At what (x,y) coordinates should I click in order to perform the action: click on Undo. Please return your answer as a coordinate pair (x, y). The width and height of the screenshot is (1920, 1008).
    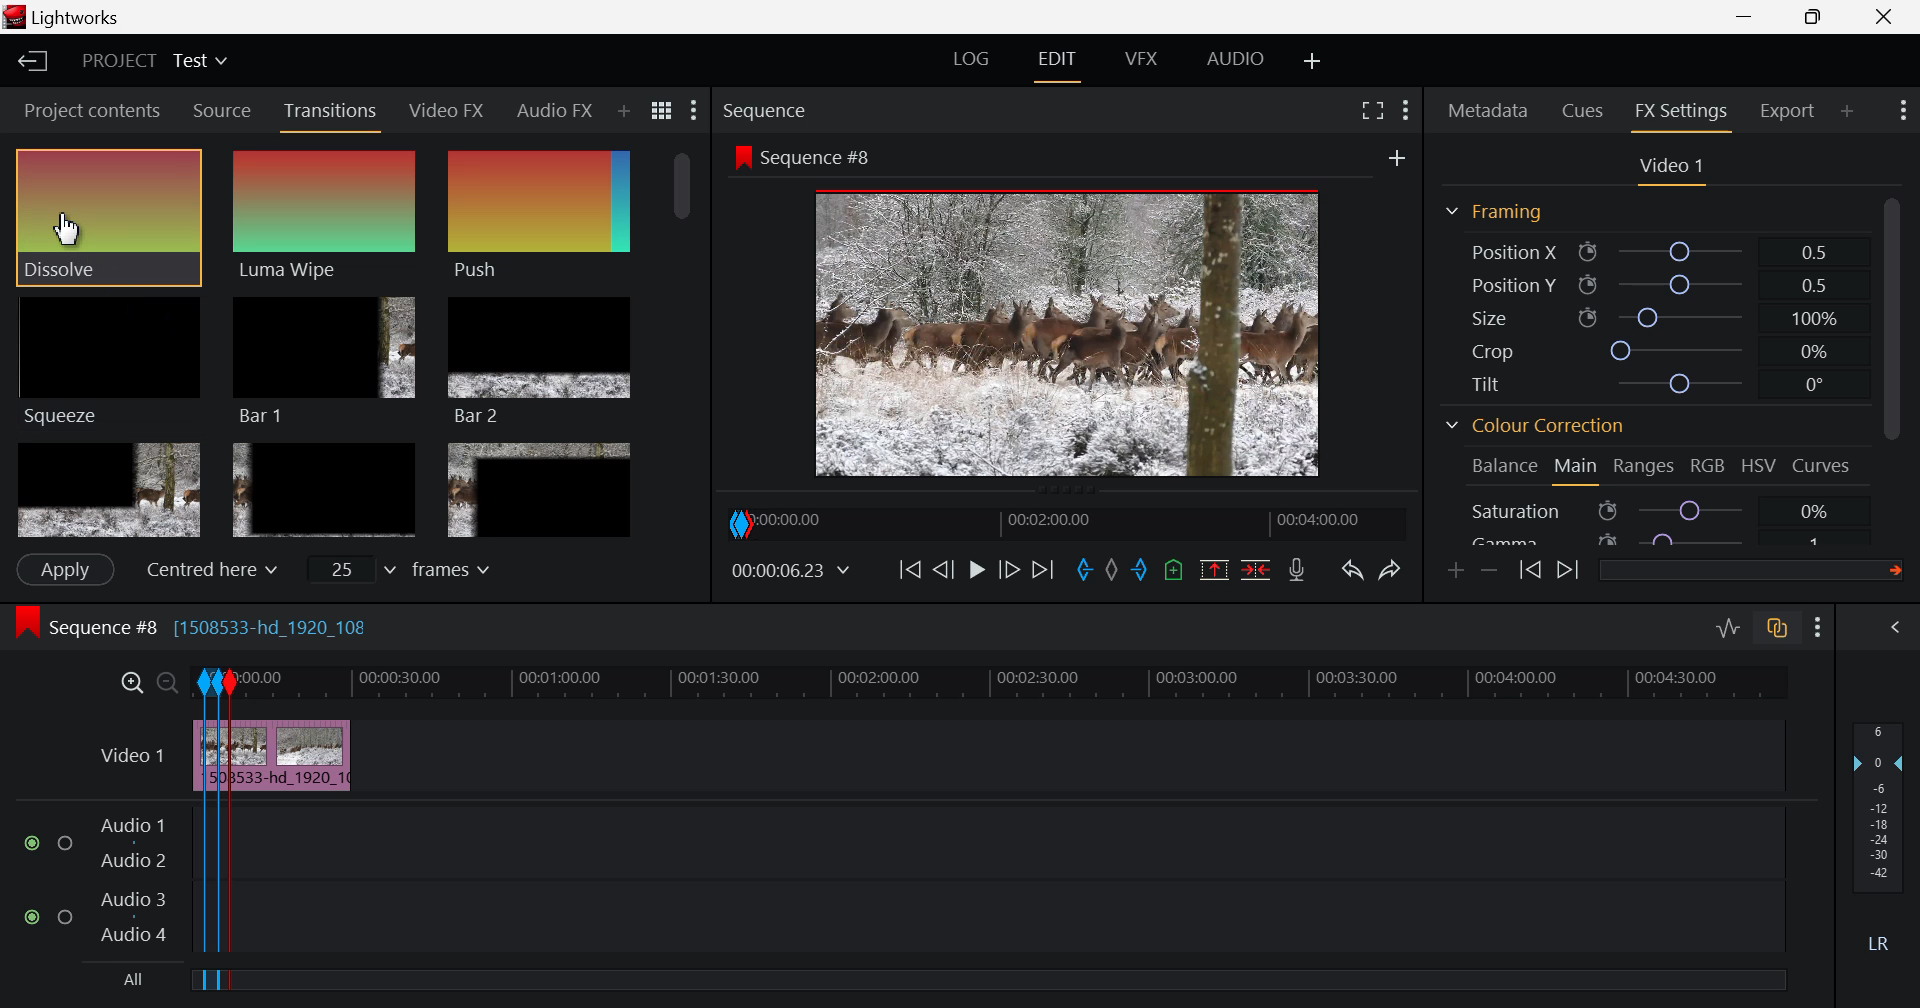
    Looking at the image, I should click on (1350, 568).